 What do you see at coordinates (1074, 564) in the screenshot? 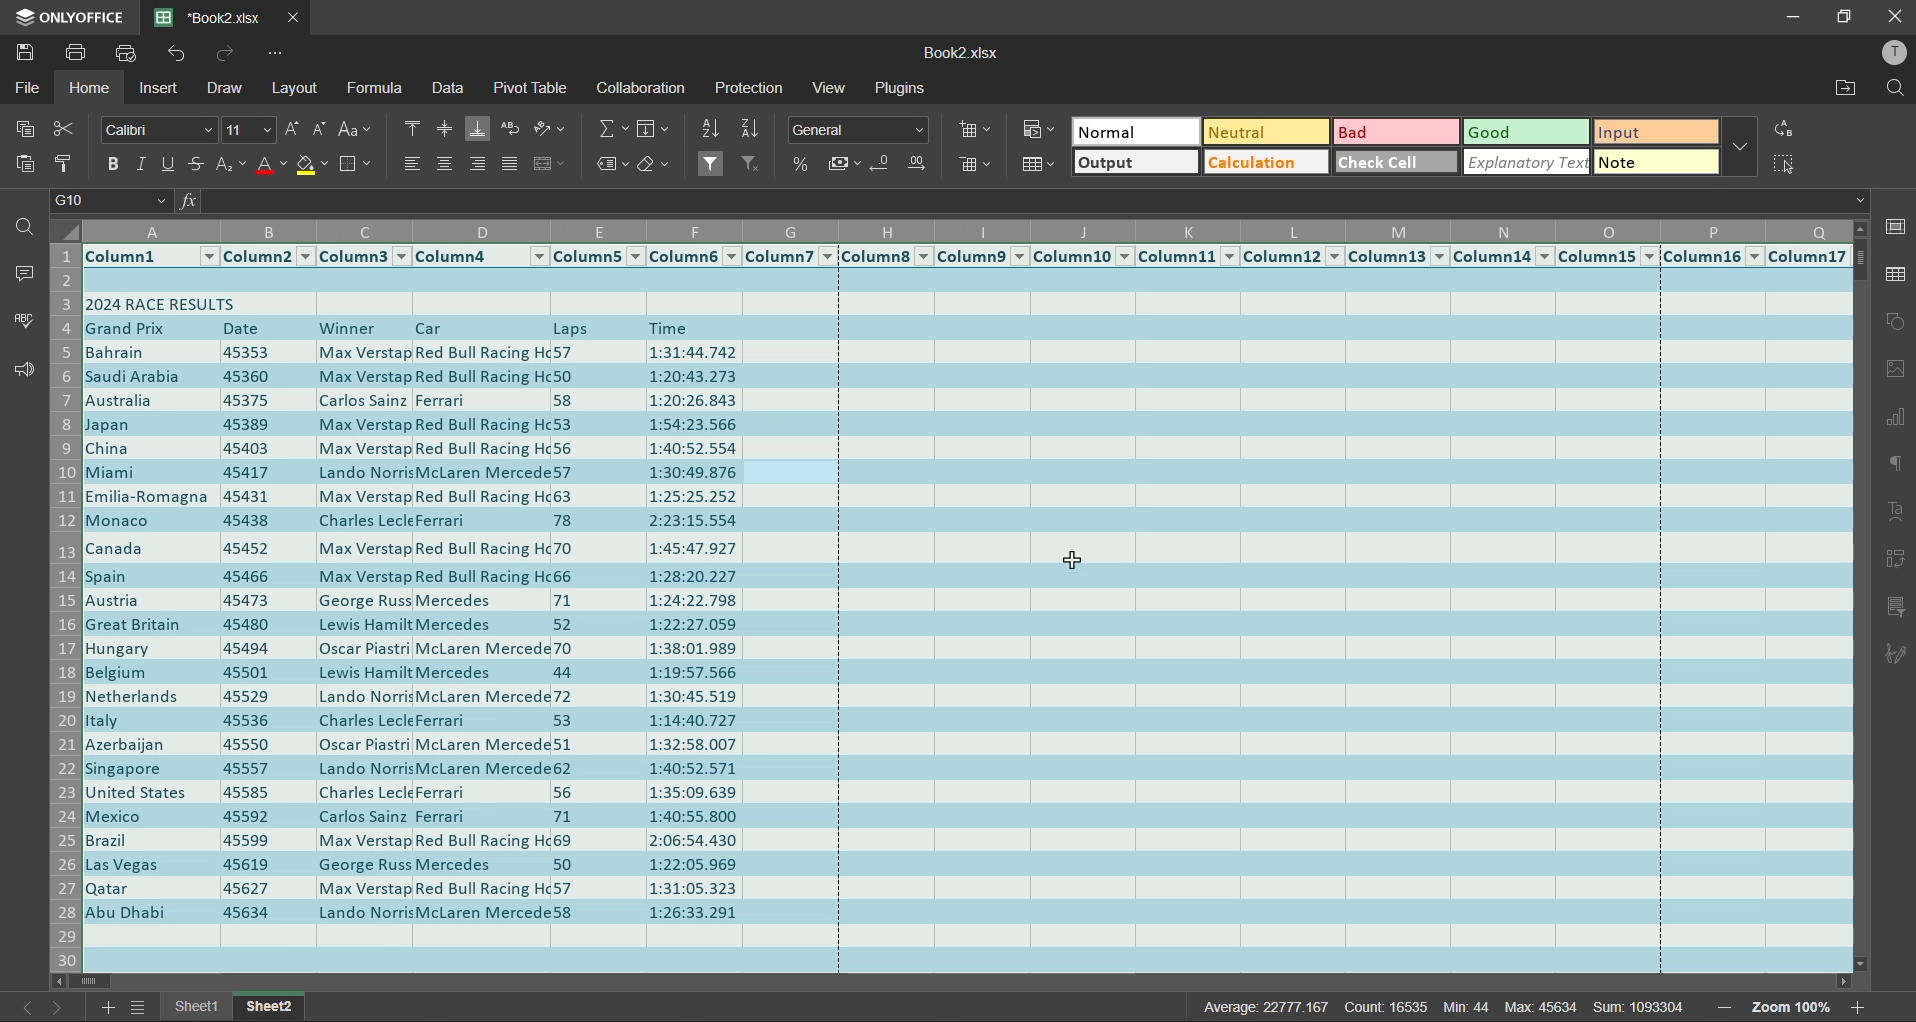
I see `cursor` at bounding box center [1074, 564].